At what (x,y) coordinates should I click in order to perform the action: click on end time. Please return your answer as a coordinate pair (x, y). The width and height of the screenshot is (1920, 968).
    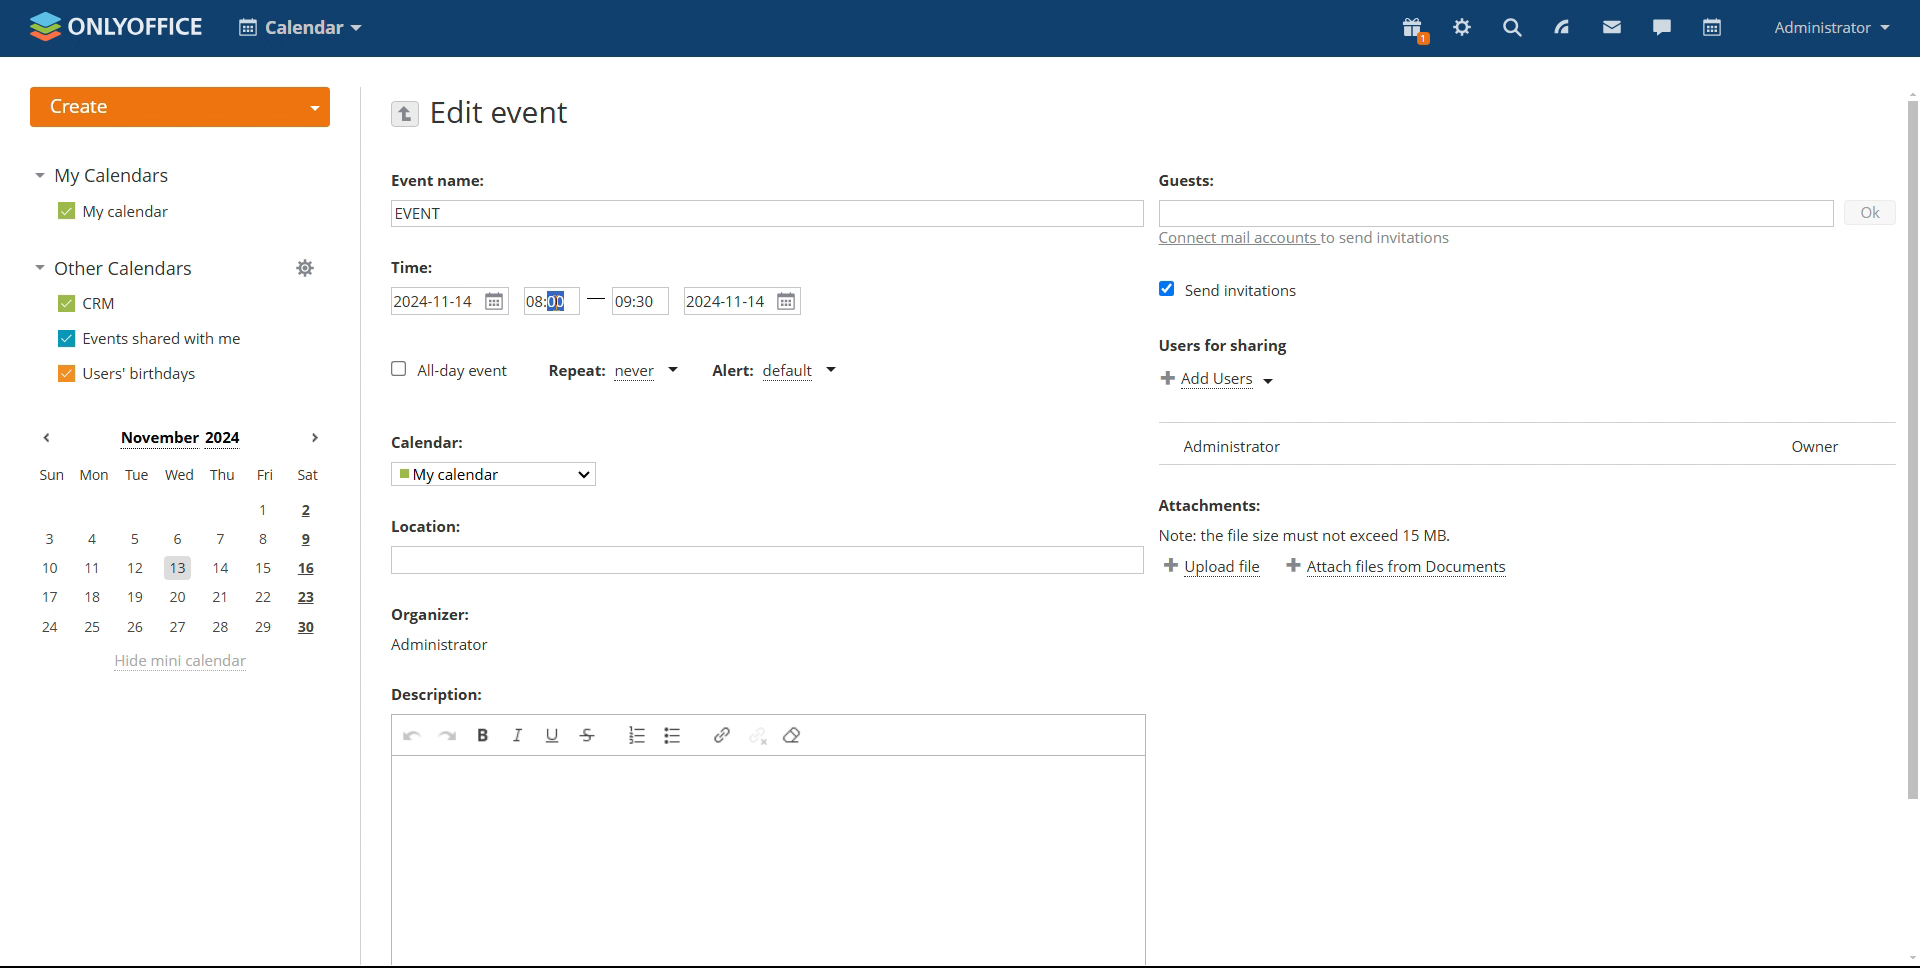
    Looking at the image, I should click on (640, 301).